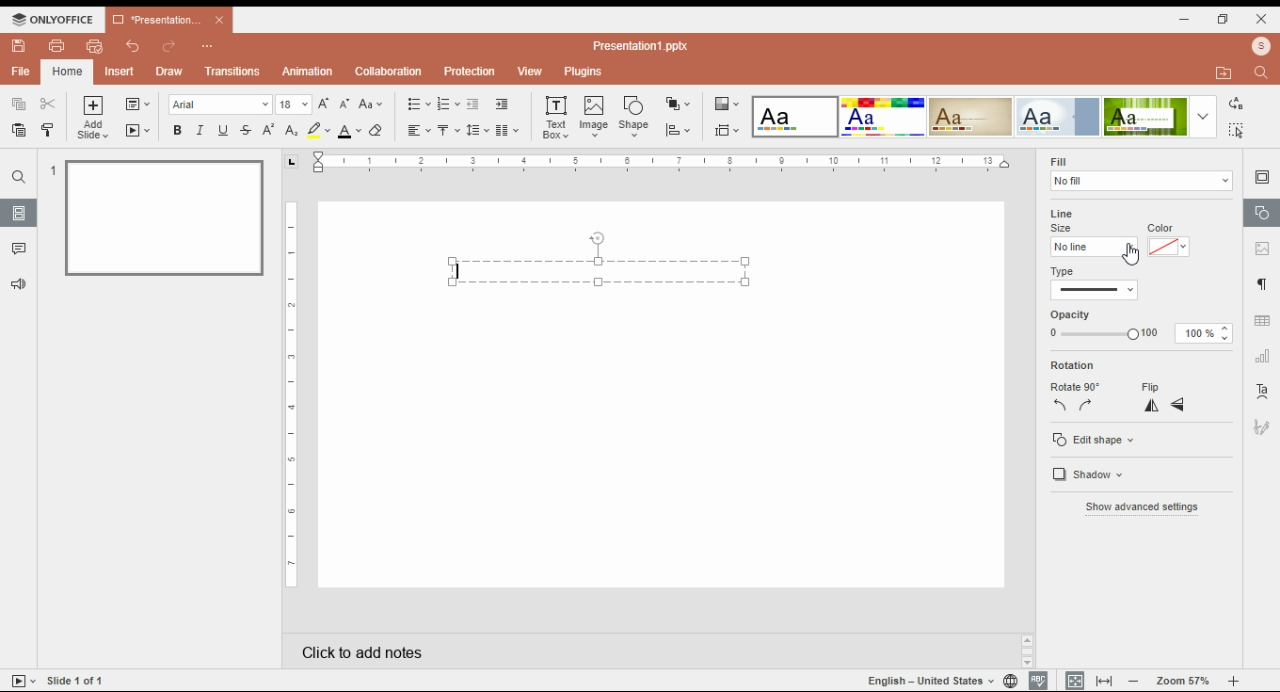 Image resolution: width=1280 pixels, height=692 pixels. I want to click on line color, so click(1168, 247).